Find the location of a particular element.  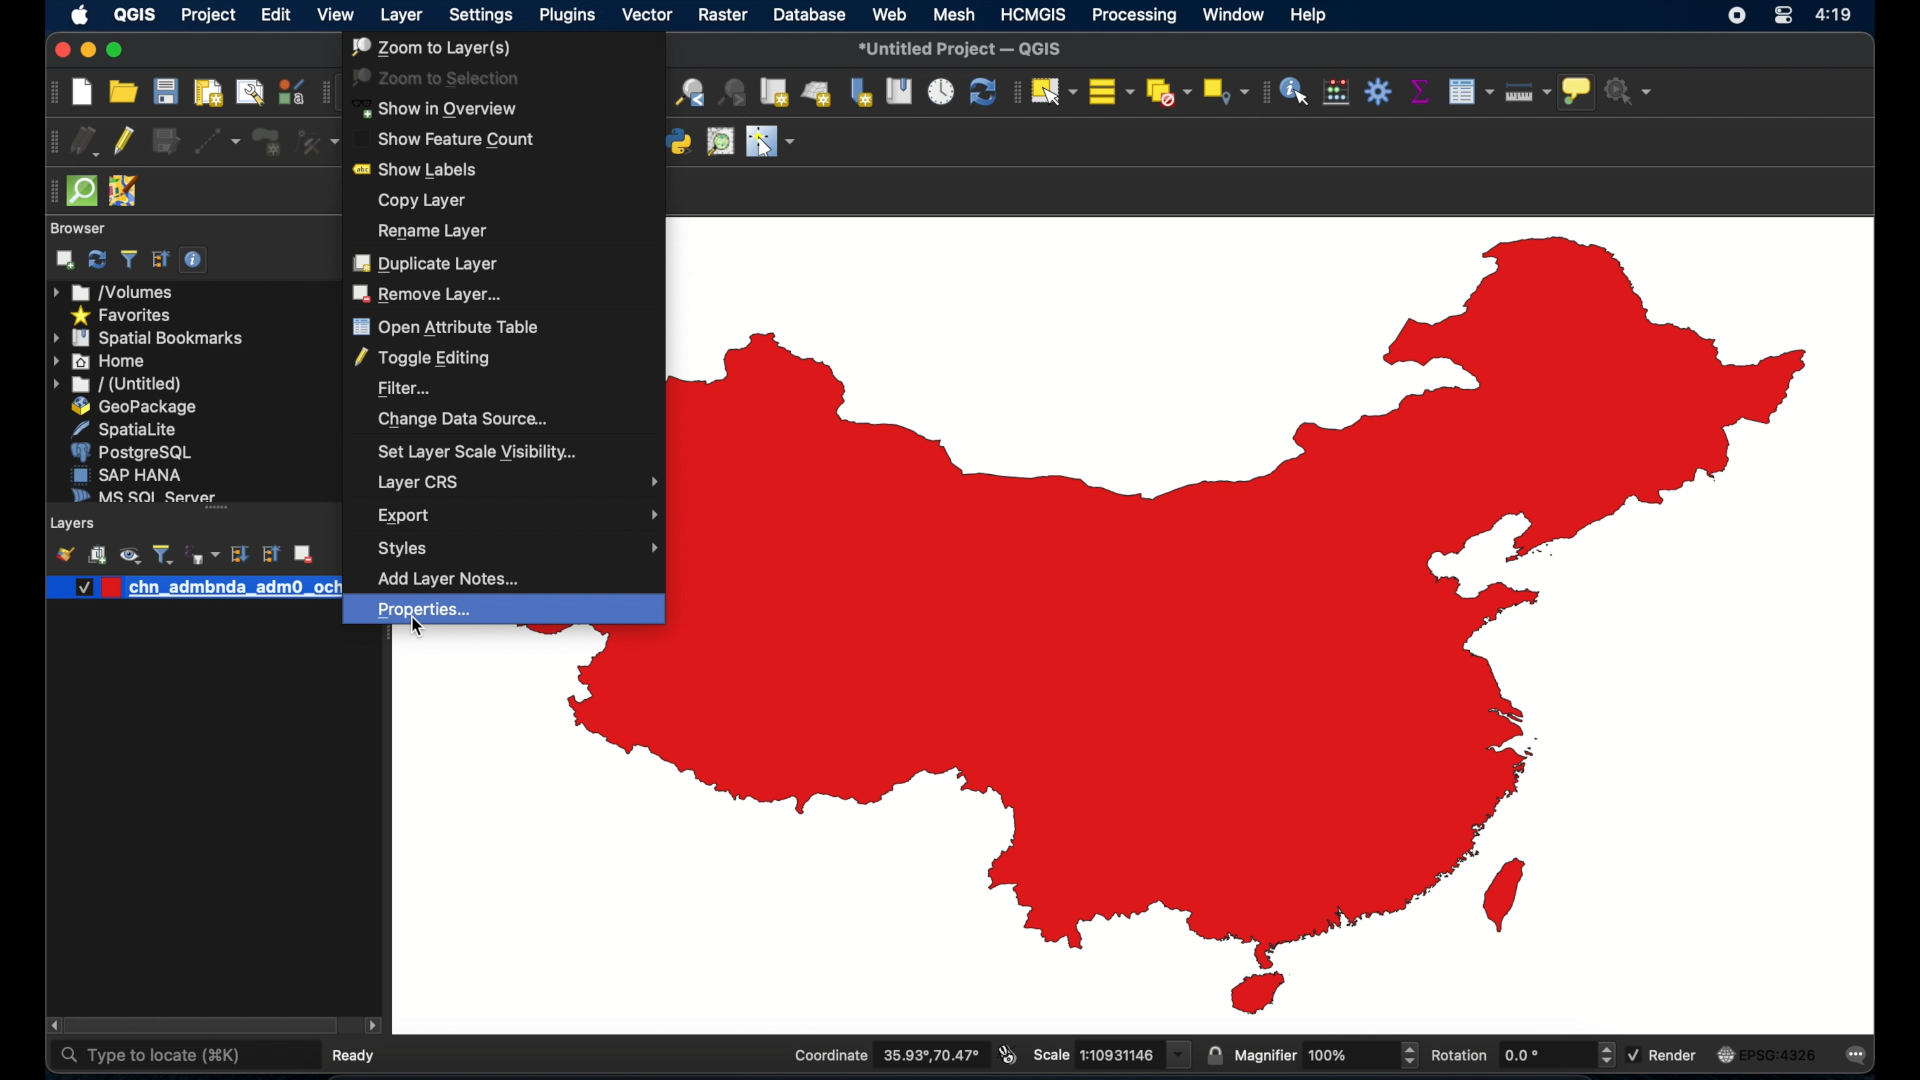

measure line is located at coordinates (1526, 91).